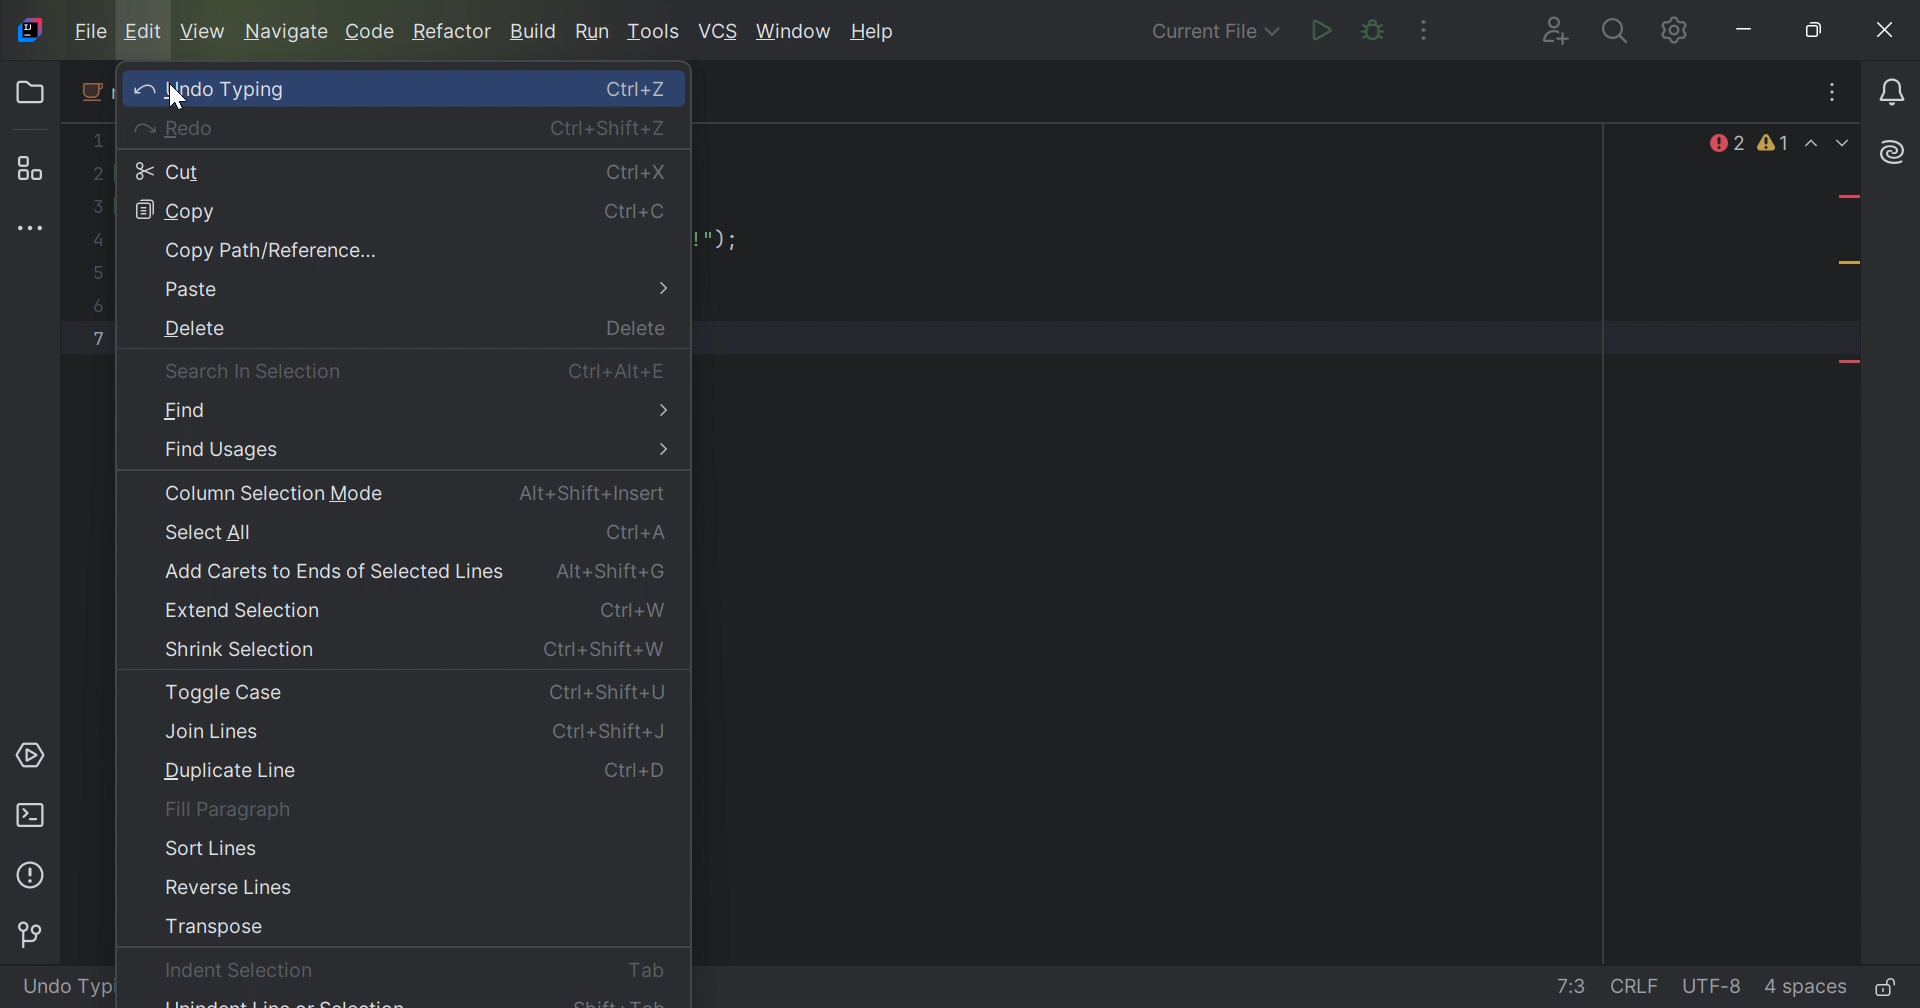 Image resolution: width=1920 pixels, height=1008 pixels. Describe the element at coordinates (93, 32) in the screenshot. I see `File` at that location.